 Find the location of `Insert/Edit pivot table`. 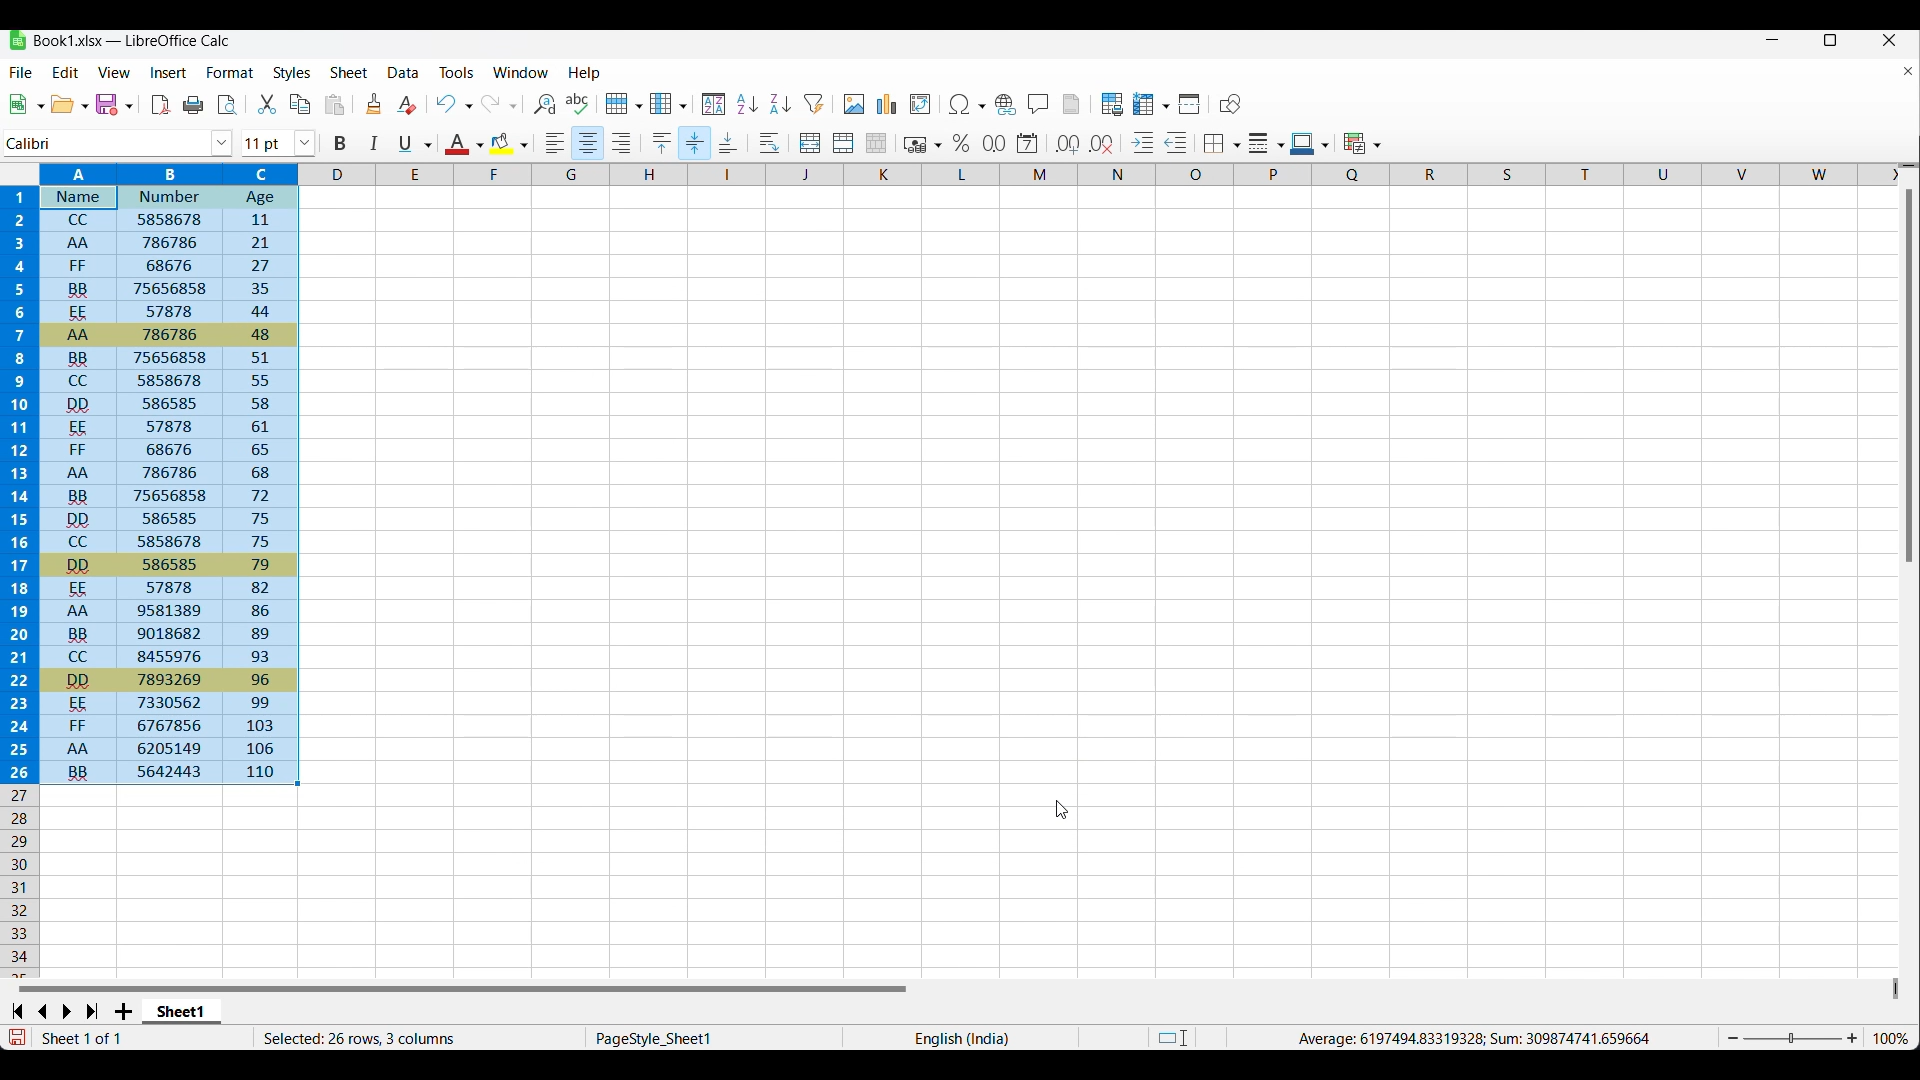

Insert/Edit pivot table is located at coordinates (920, 104).